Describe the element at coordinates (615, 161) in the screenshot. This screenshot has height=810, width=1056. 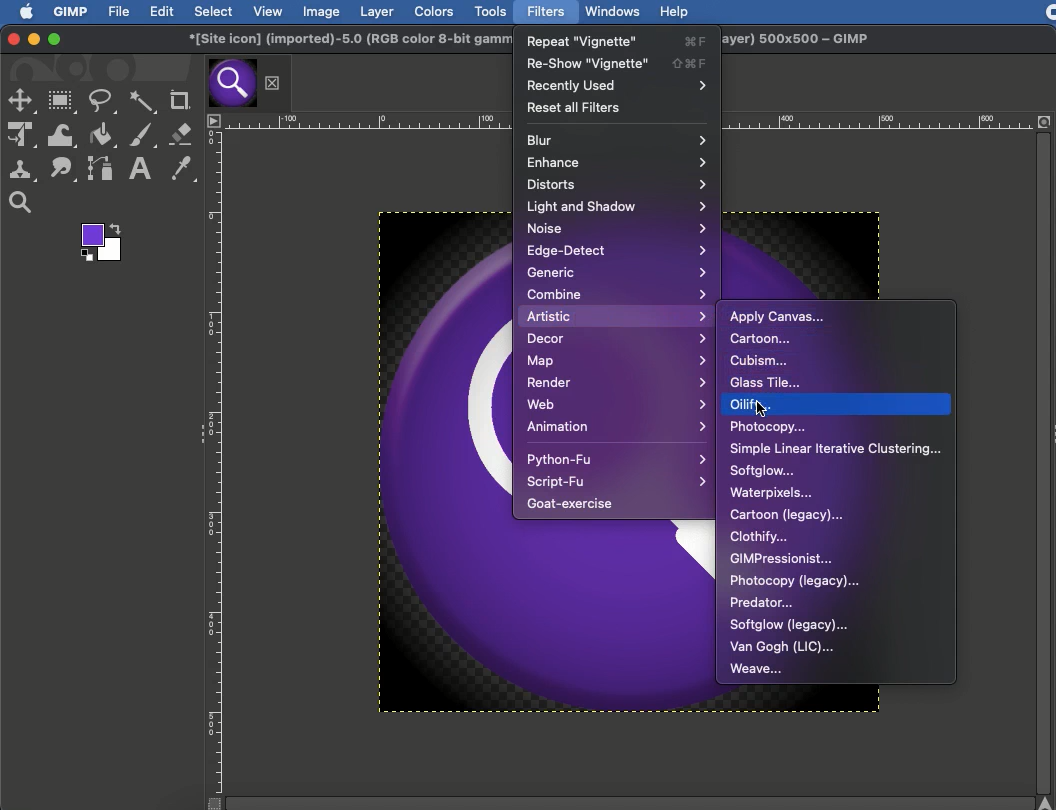
I see `Enhance` at that location.